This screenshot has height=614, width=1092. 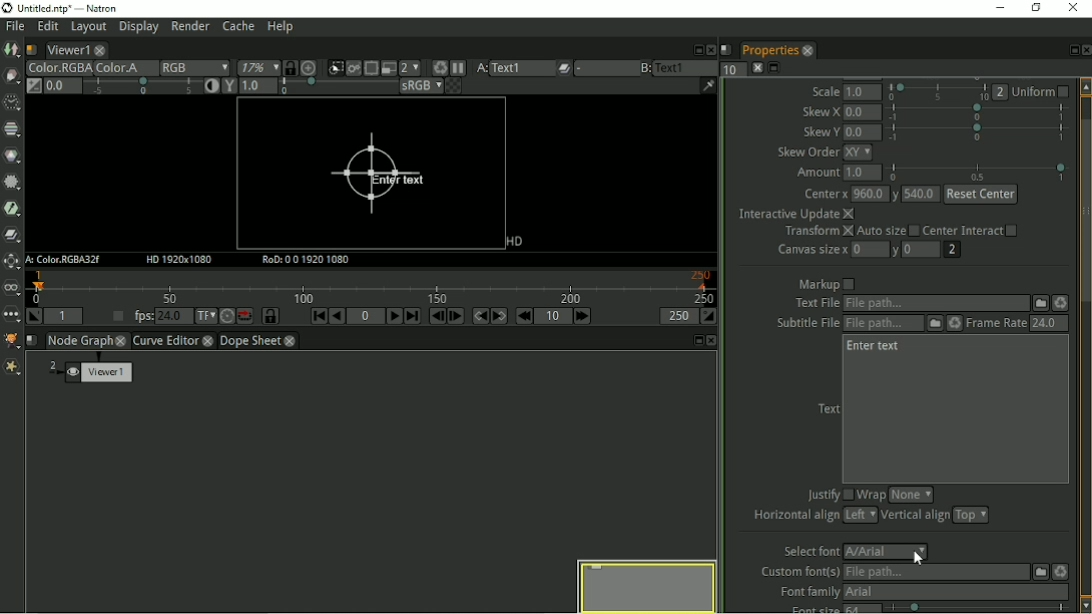 I want to click on Timeline, so click(x=374, y=287).